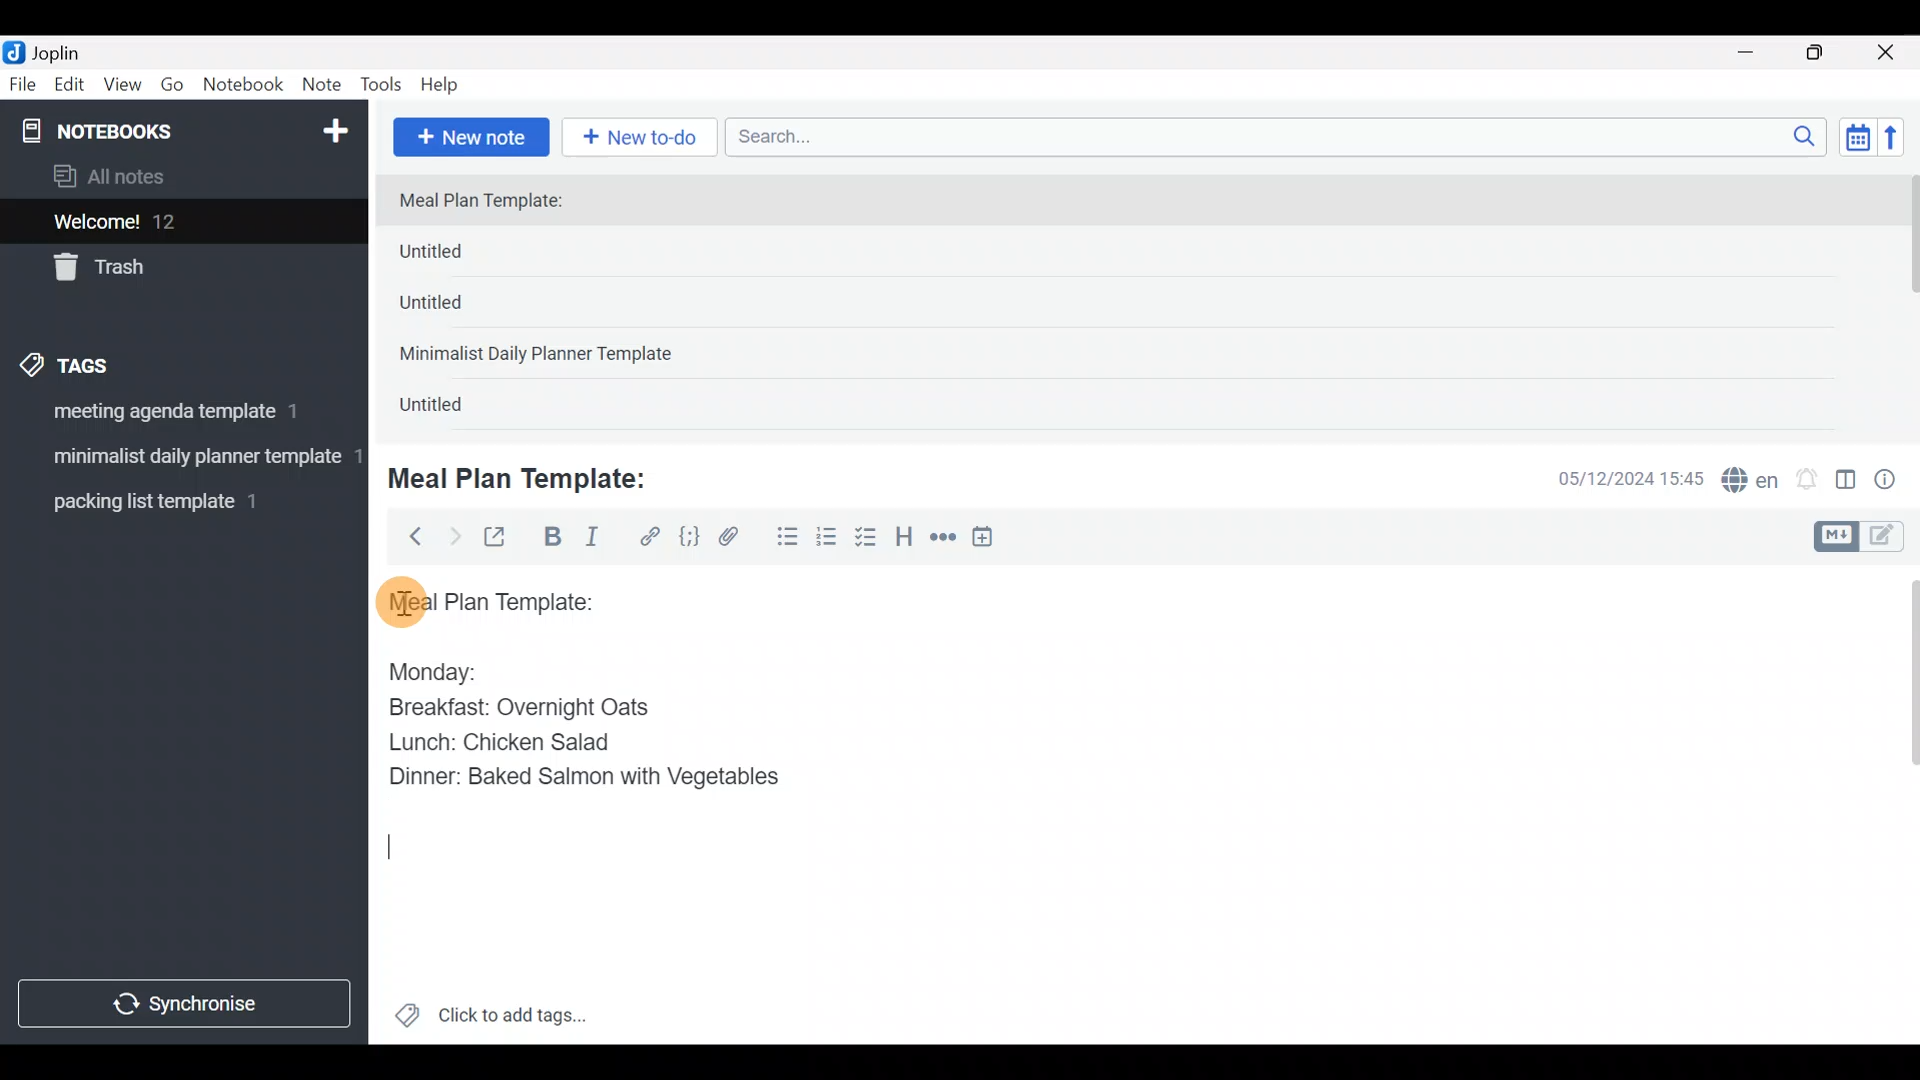  I want to click on Code, so click(687, 536).